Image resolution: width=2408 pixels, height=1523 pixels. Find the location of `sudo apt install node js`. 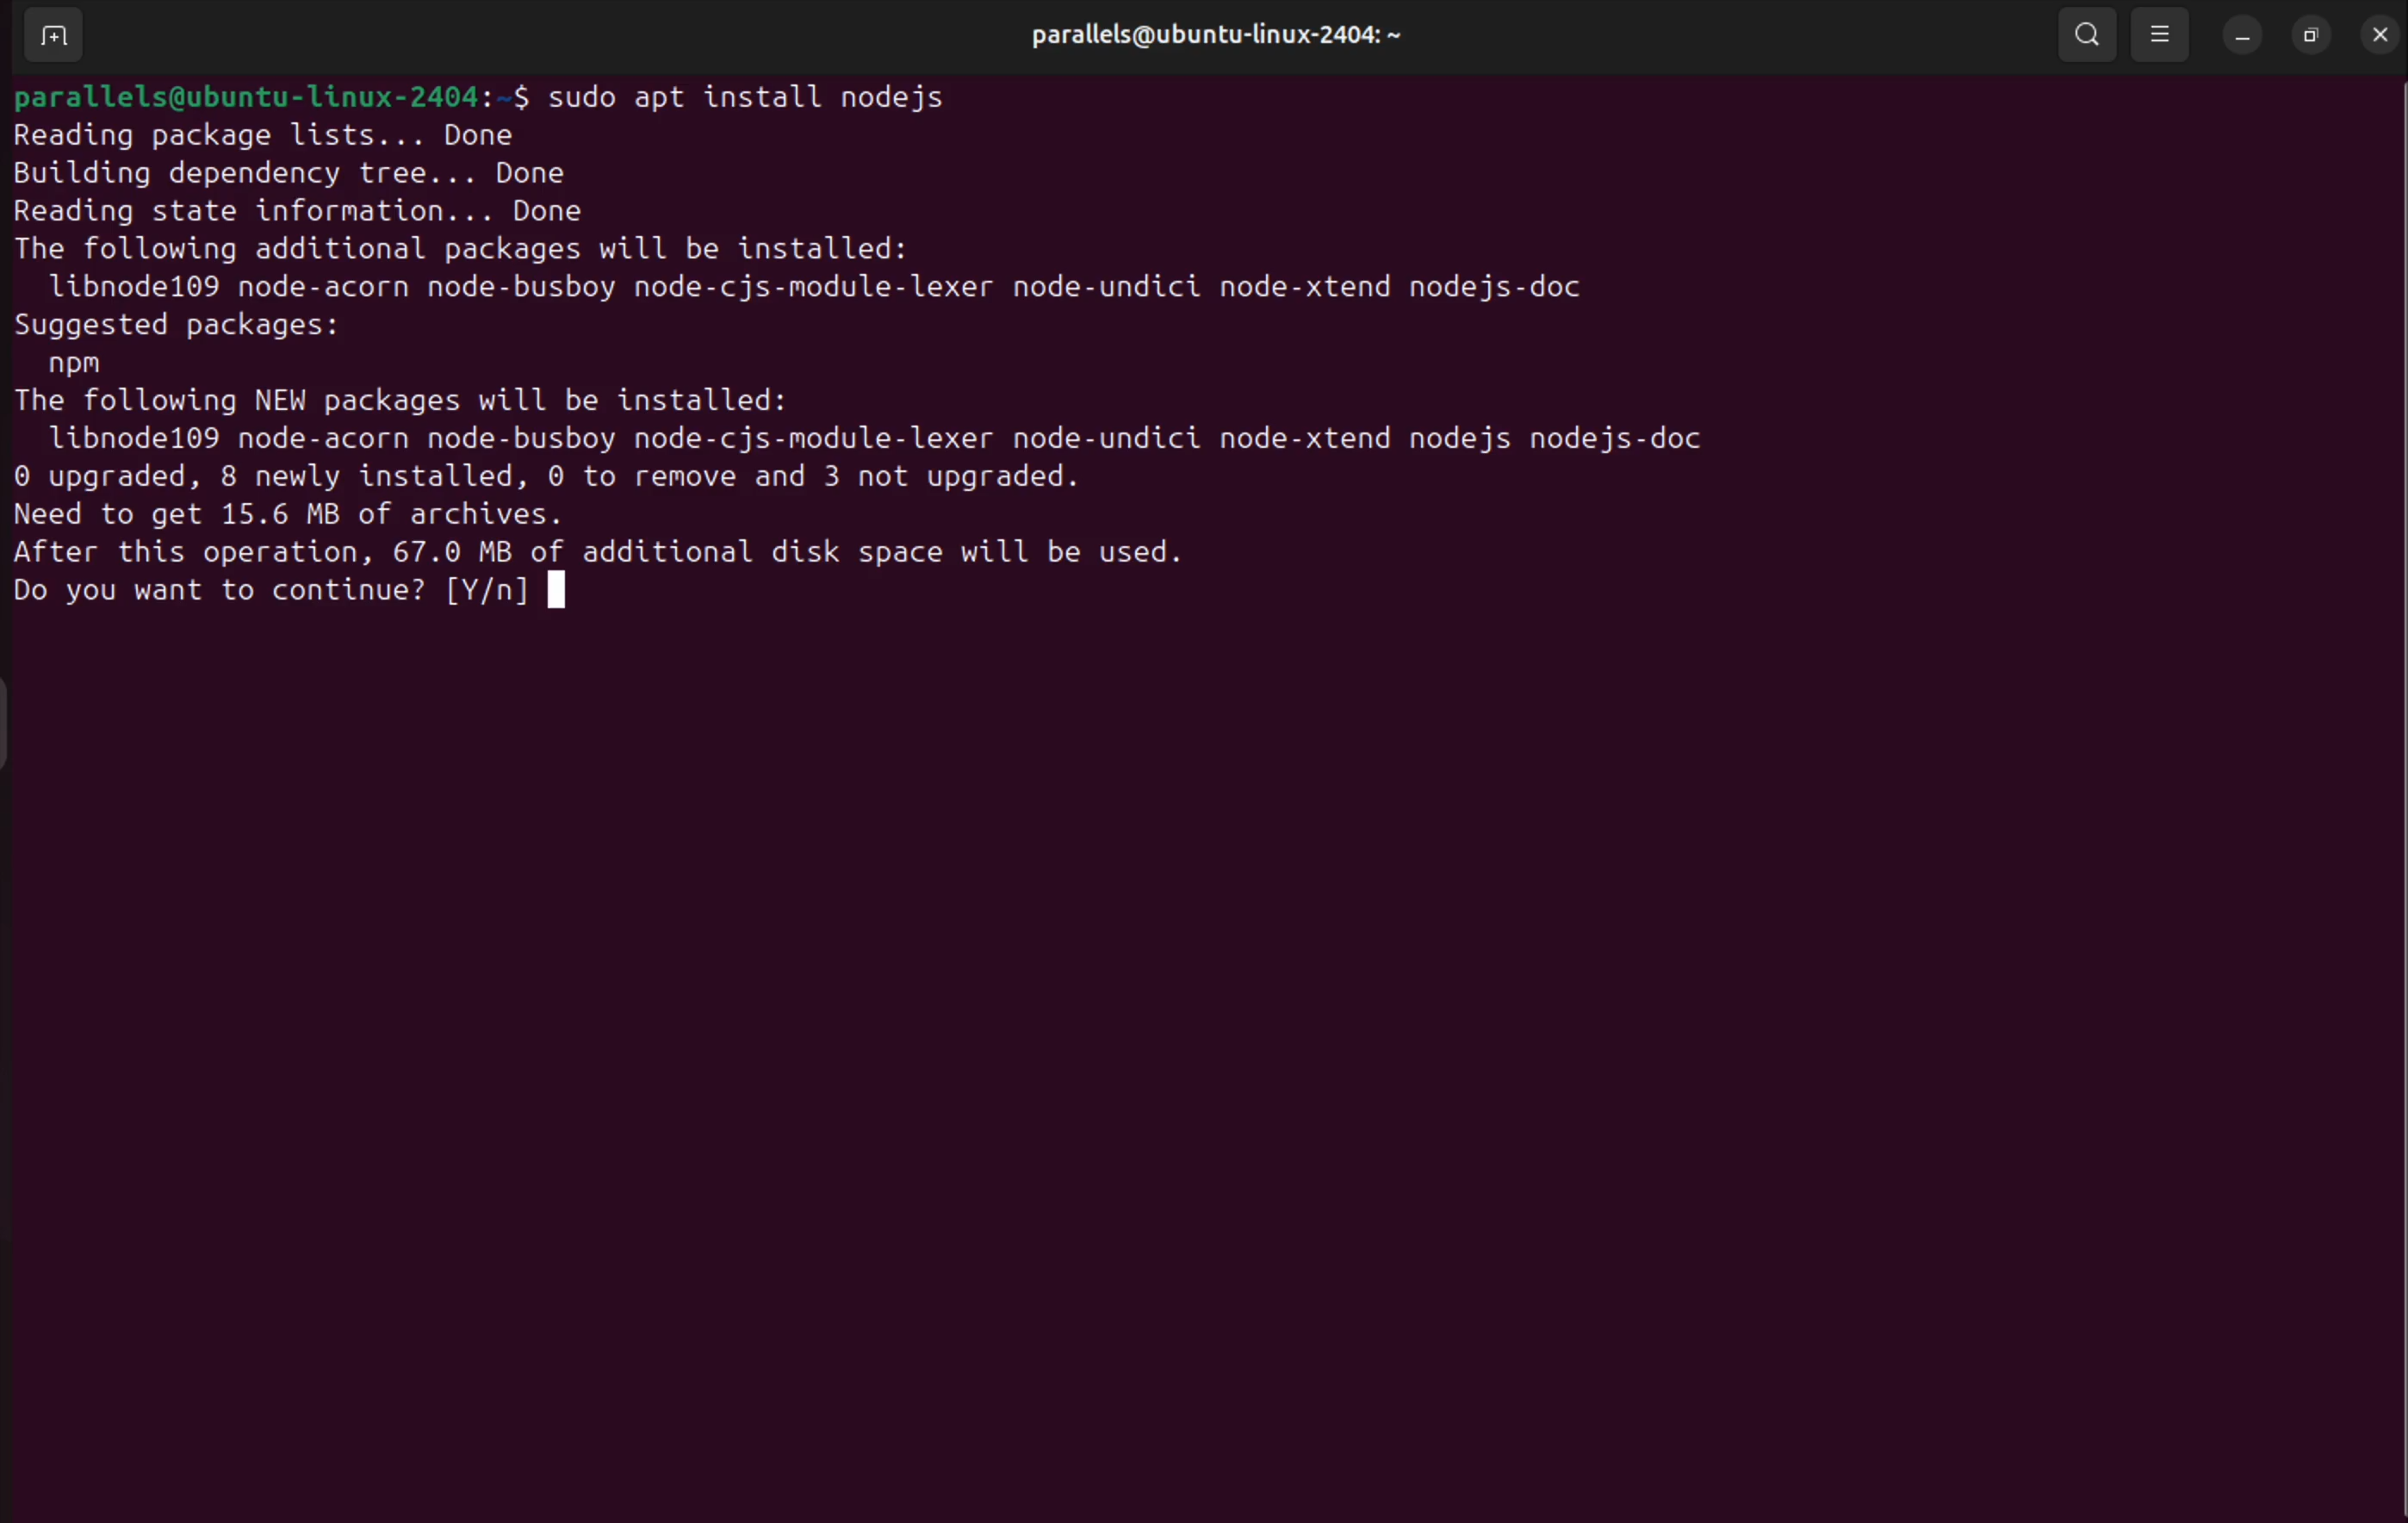

sudo apt install node js is located at coordinates (761, 92).